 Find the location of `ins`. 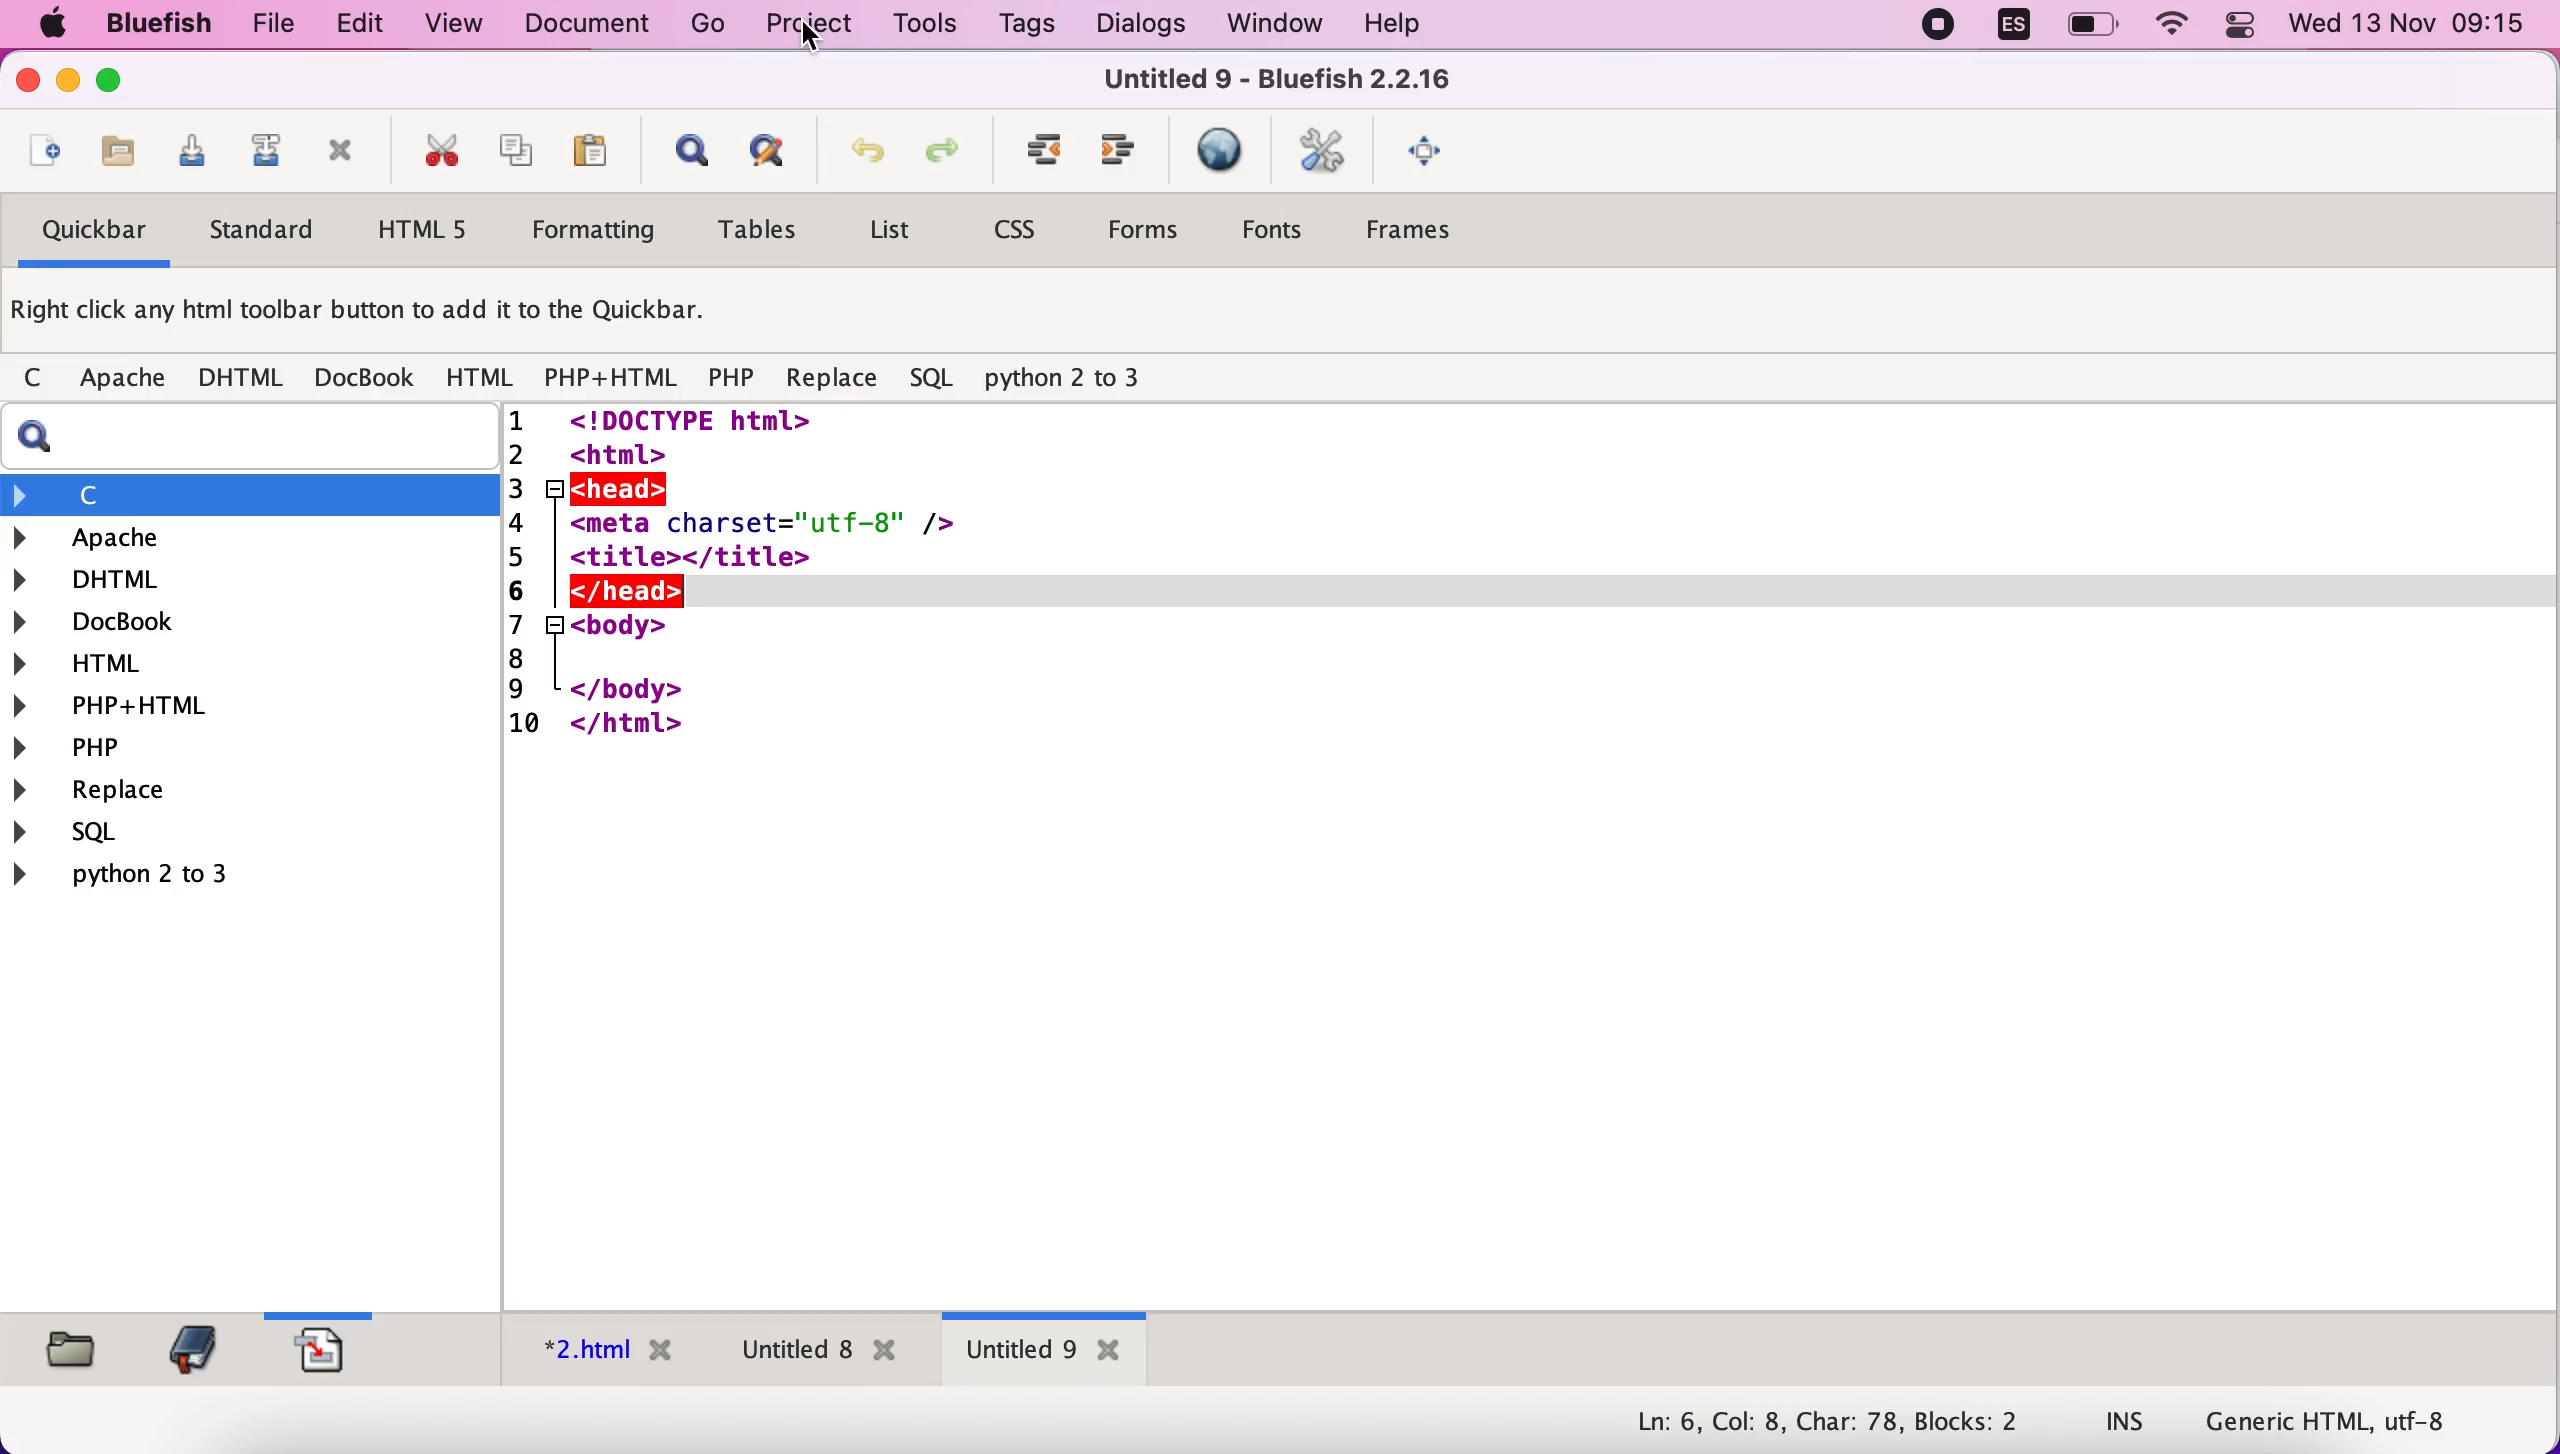

ins is located at coordinates (2126, 1424).